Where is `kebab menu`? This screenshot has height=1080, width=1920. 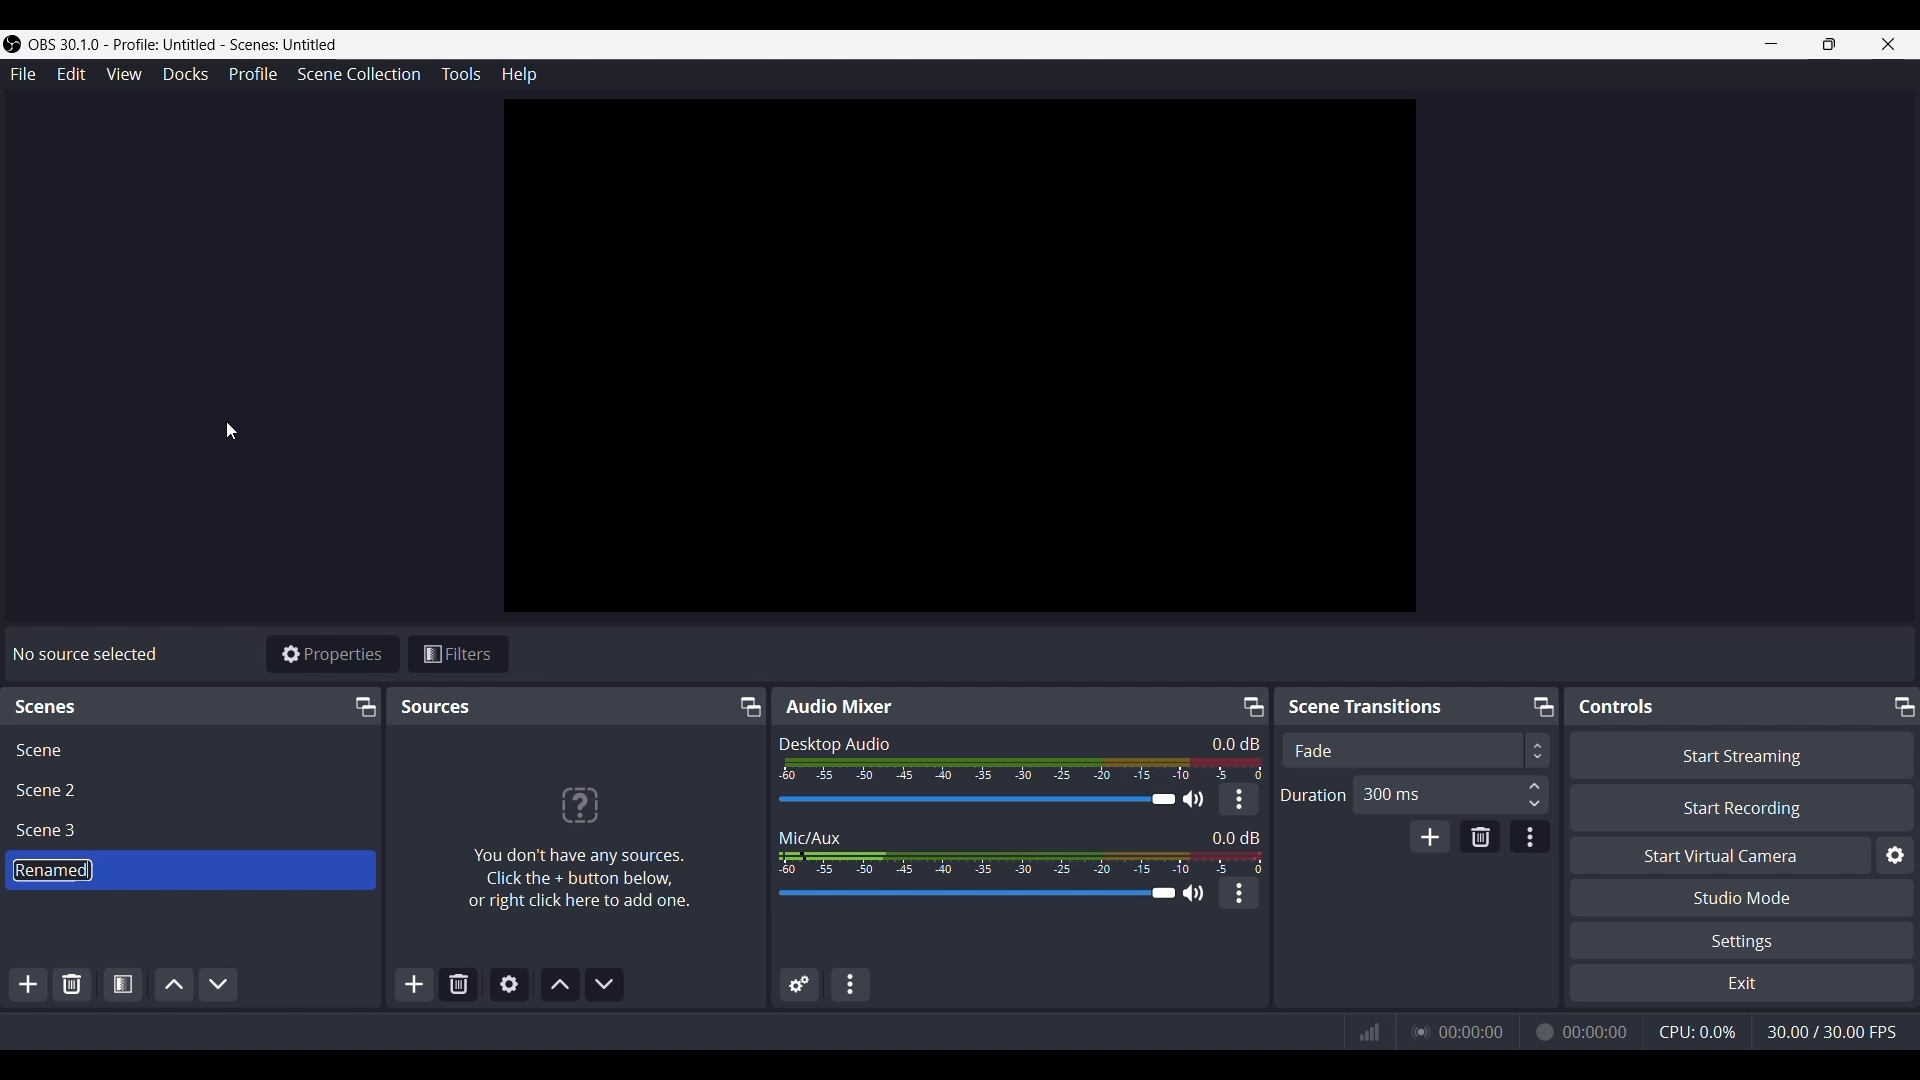
kebab menu is located at coordinates (1240, 893).